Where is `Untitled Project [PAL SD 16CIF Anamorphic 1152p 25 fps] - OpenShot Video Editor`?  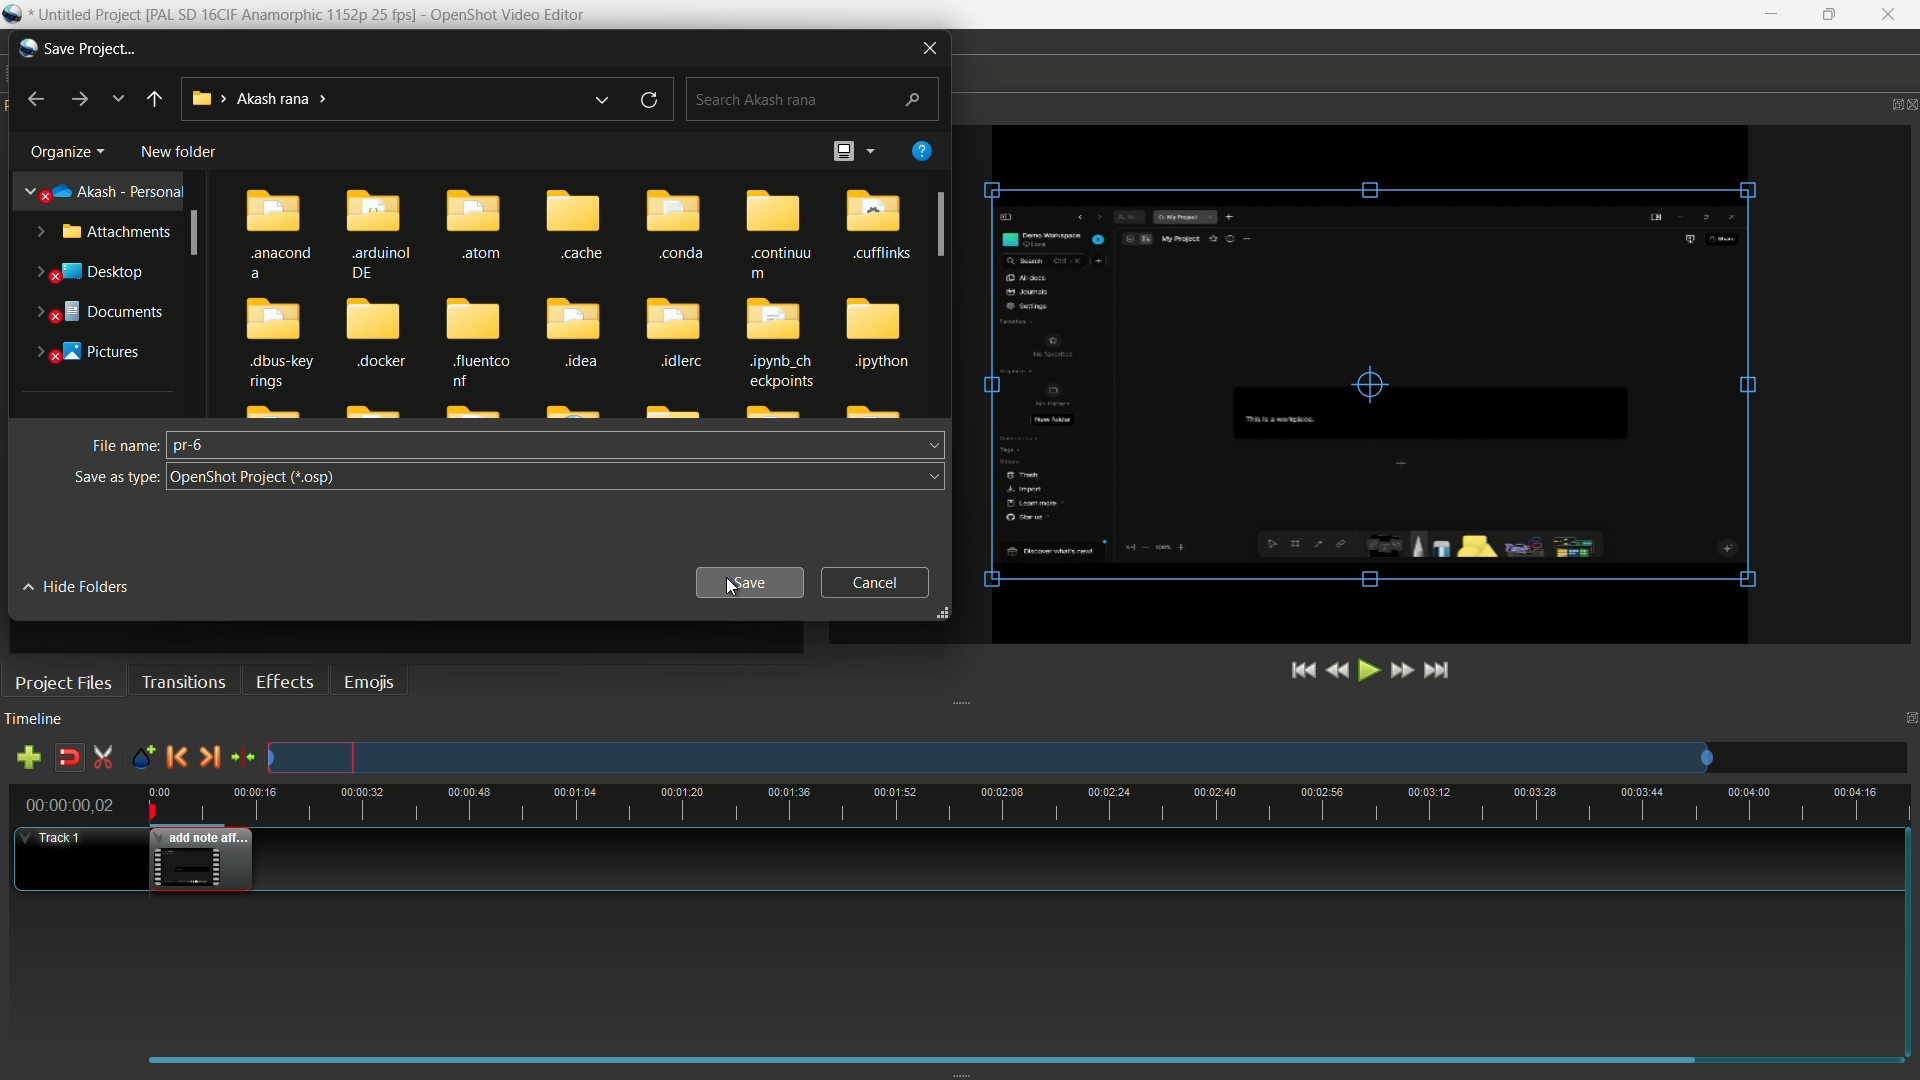 Untitled Project [PAL SD 16CIF Anamorphic 1152p 25 fps] - OpenShot Video Editor is located at coordinates (316, 14).